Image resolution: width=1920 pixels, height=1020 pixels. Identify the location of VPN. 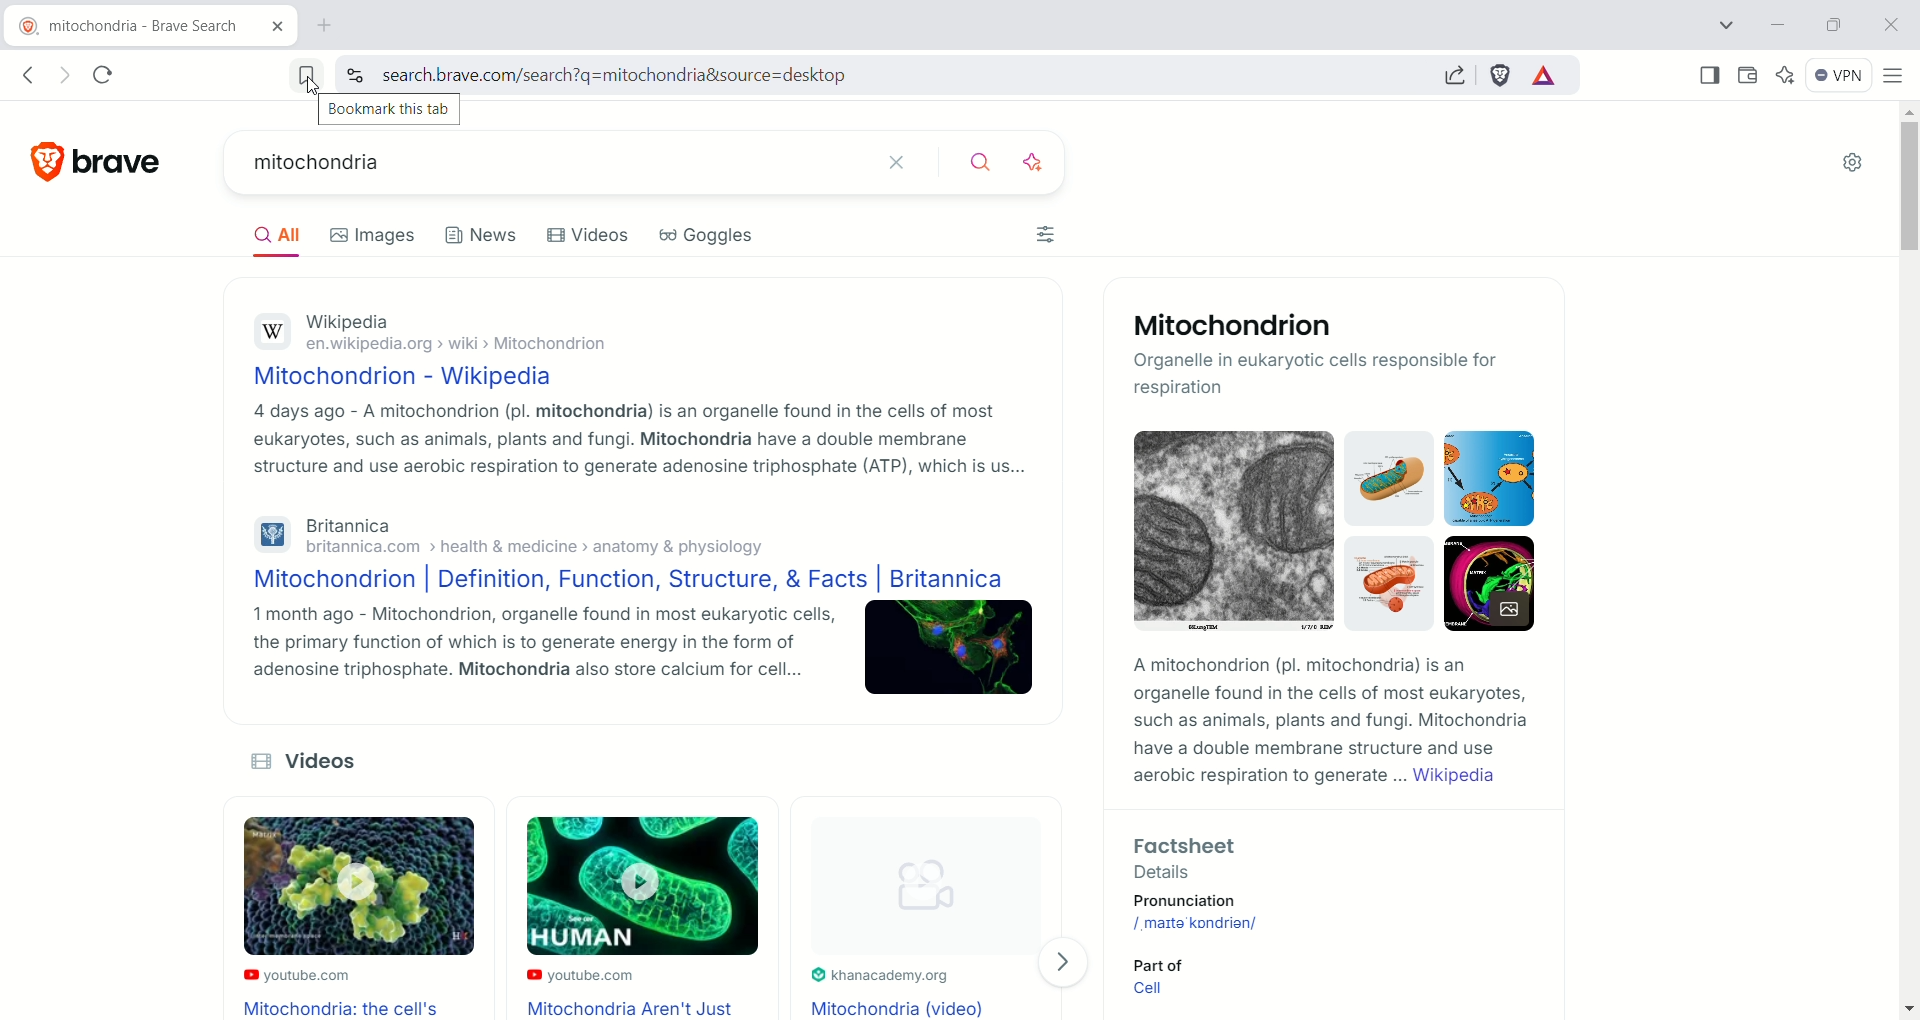
(1843, 76).